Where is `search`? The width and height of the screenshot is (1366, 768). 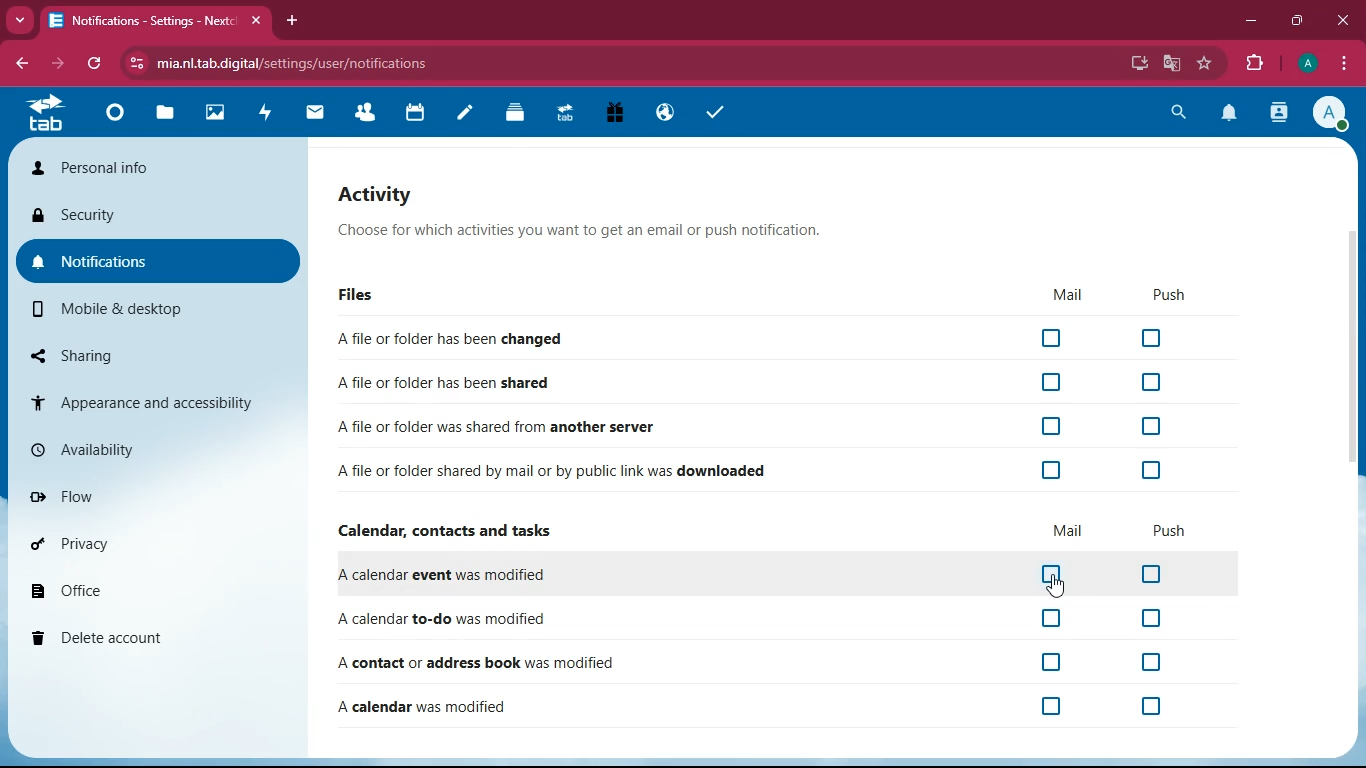 search is located at coordinates (1177, 114).